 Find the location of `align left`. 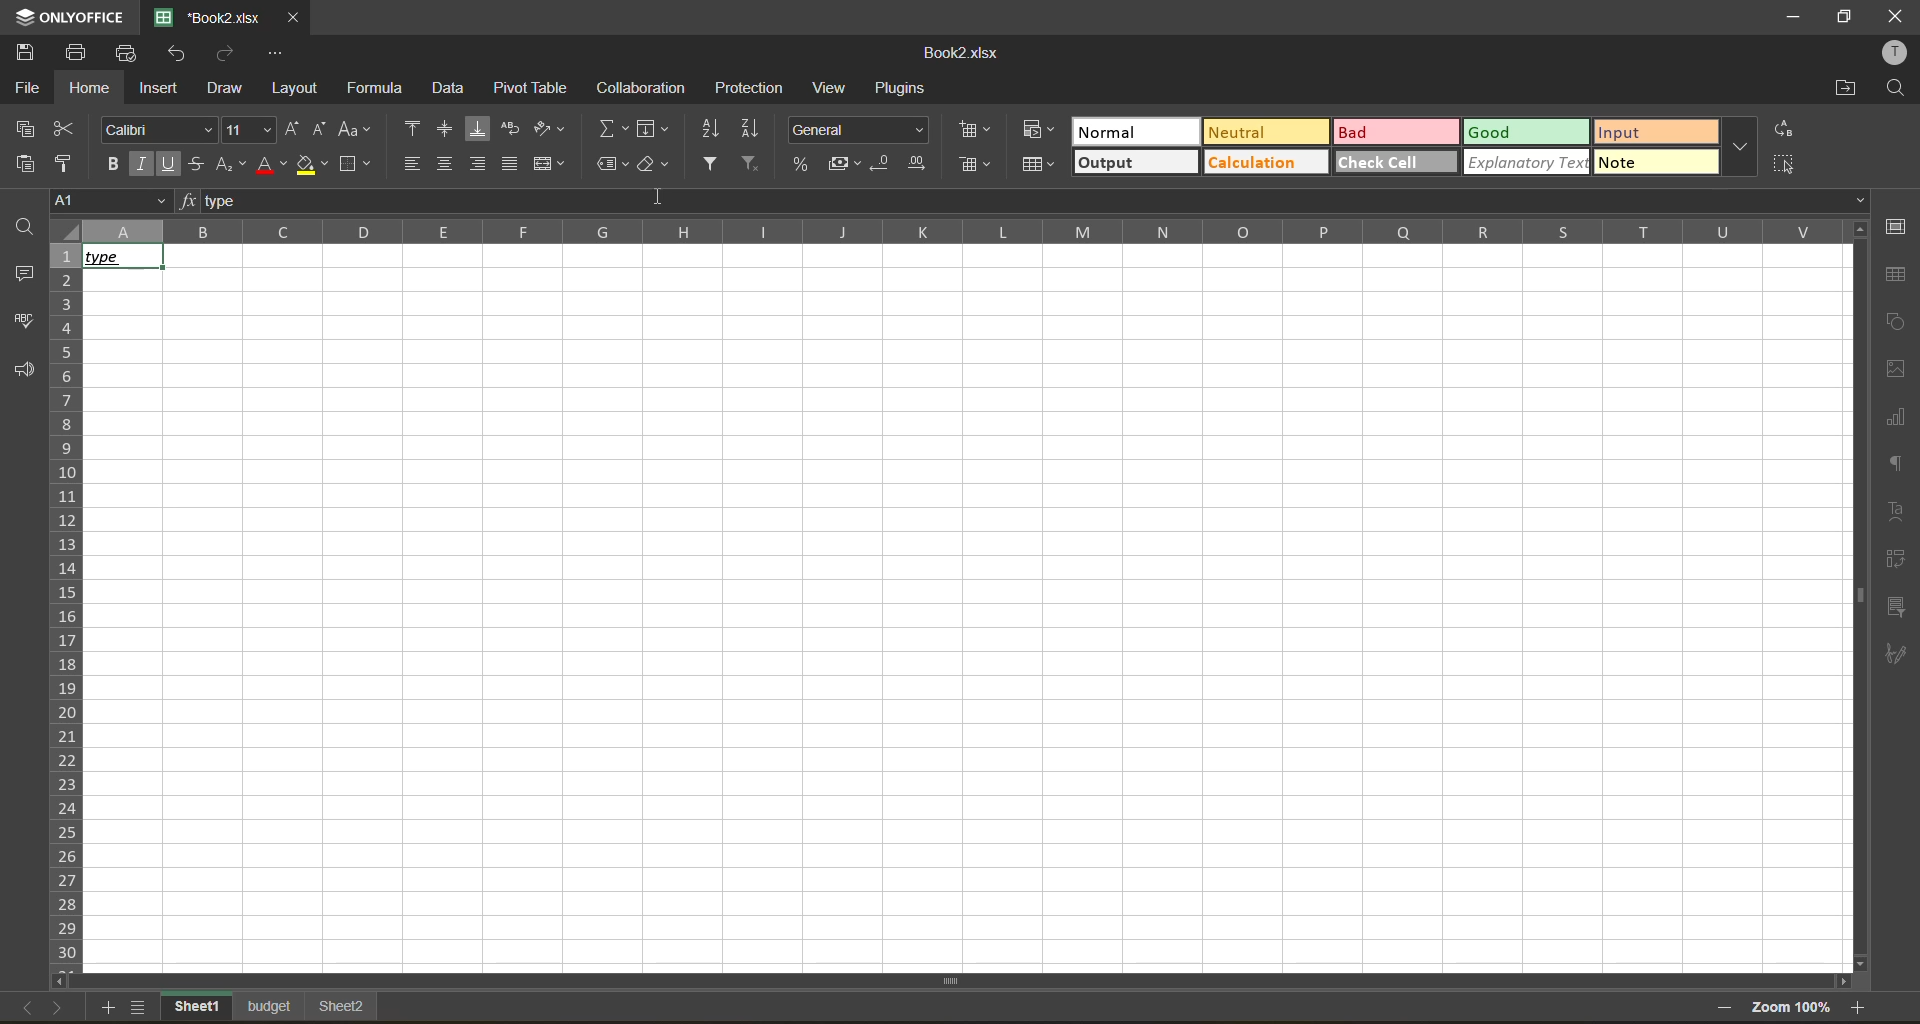

align left is located at coordinates (412, 164).